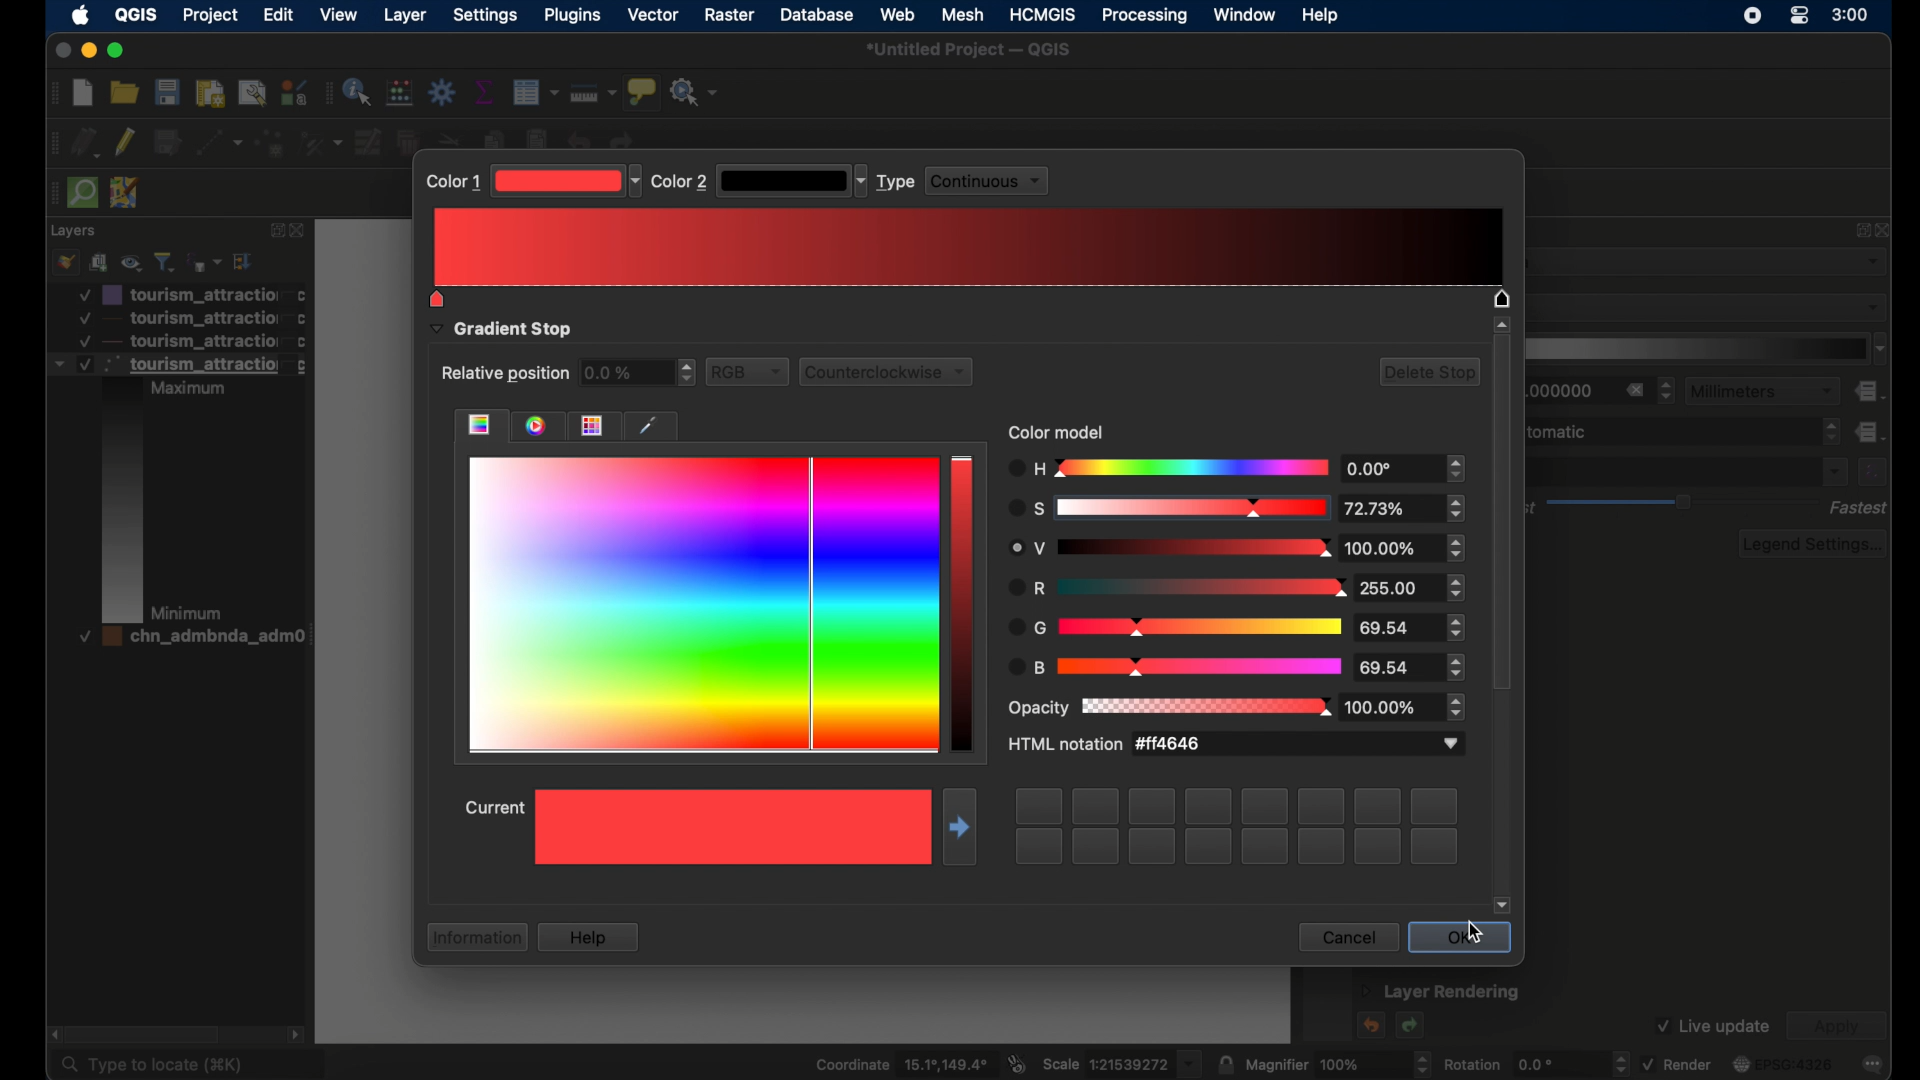  What do you see at coordinates (599, 425) in the screenshot?
I see `themes` at bounding box center [599, 425].